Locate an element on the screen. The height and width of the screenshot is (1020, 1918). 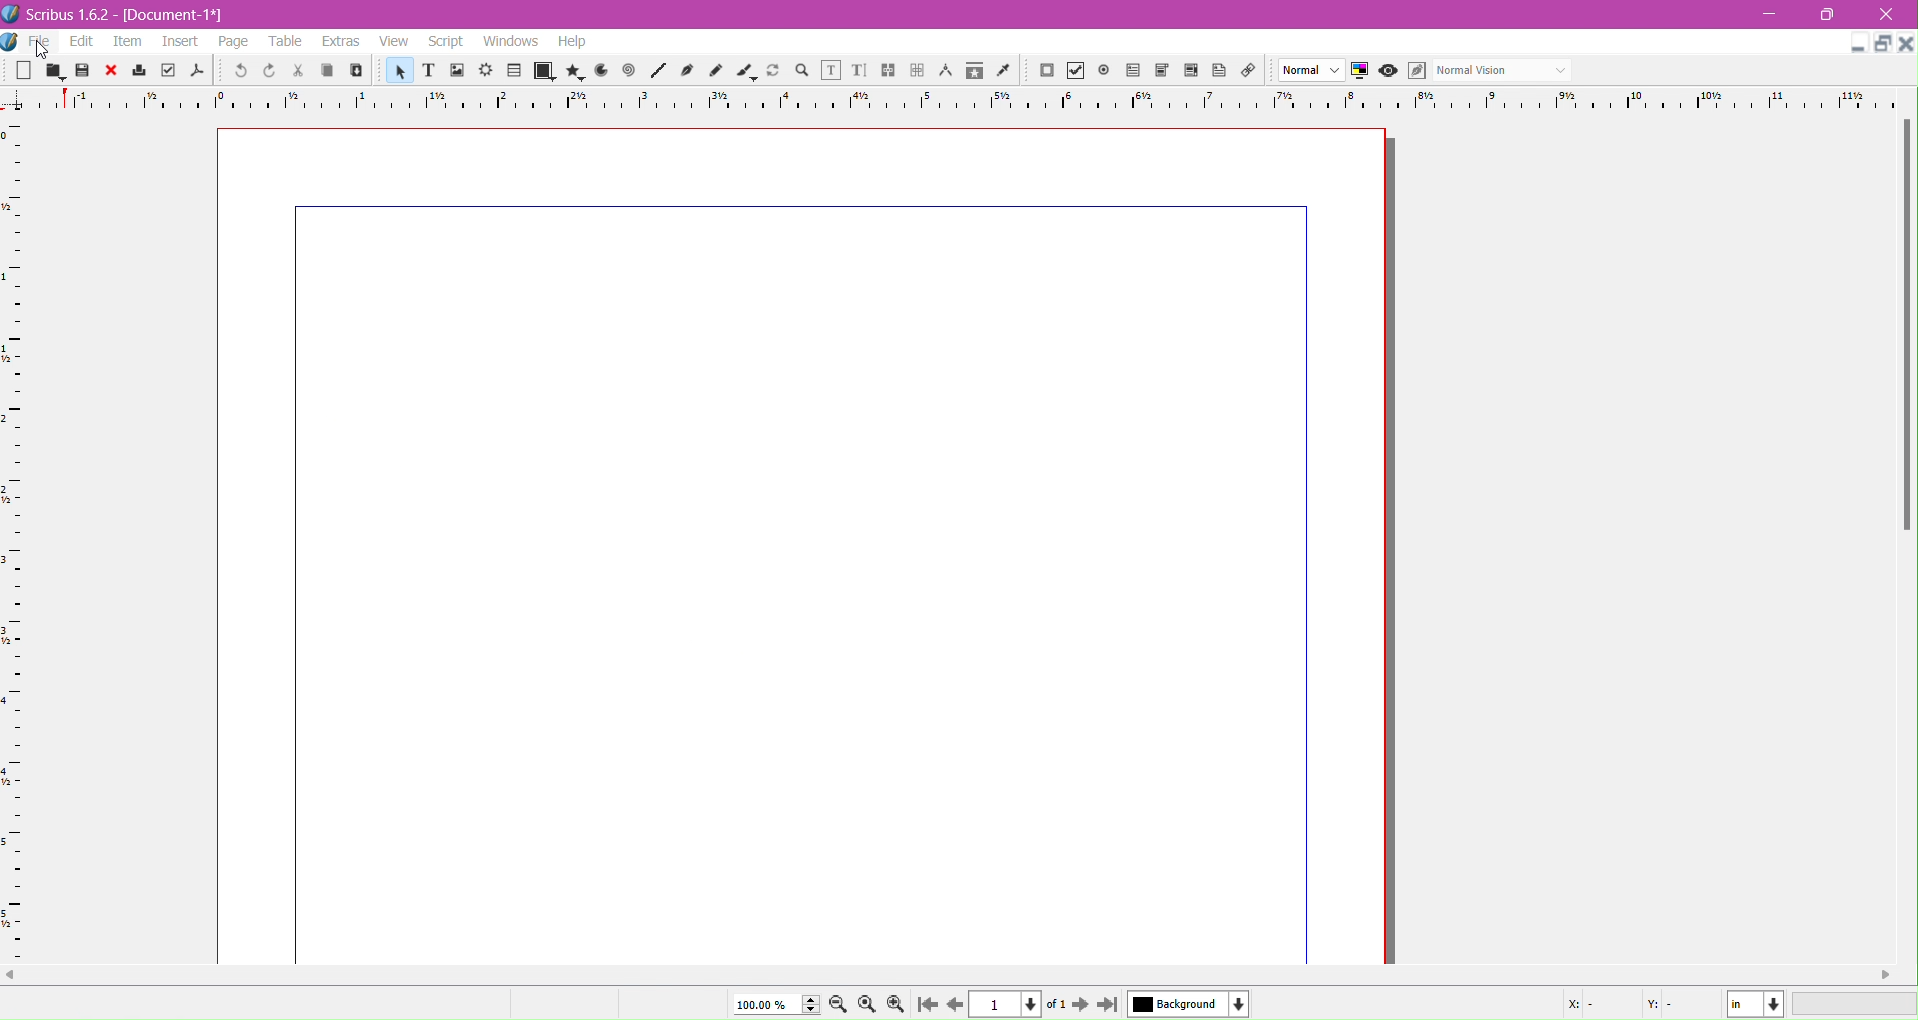
item menu is located at coordinates (129, 43).